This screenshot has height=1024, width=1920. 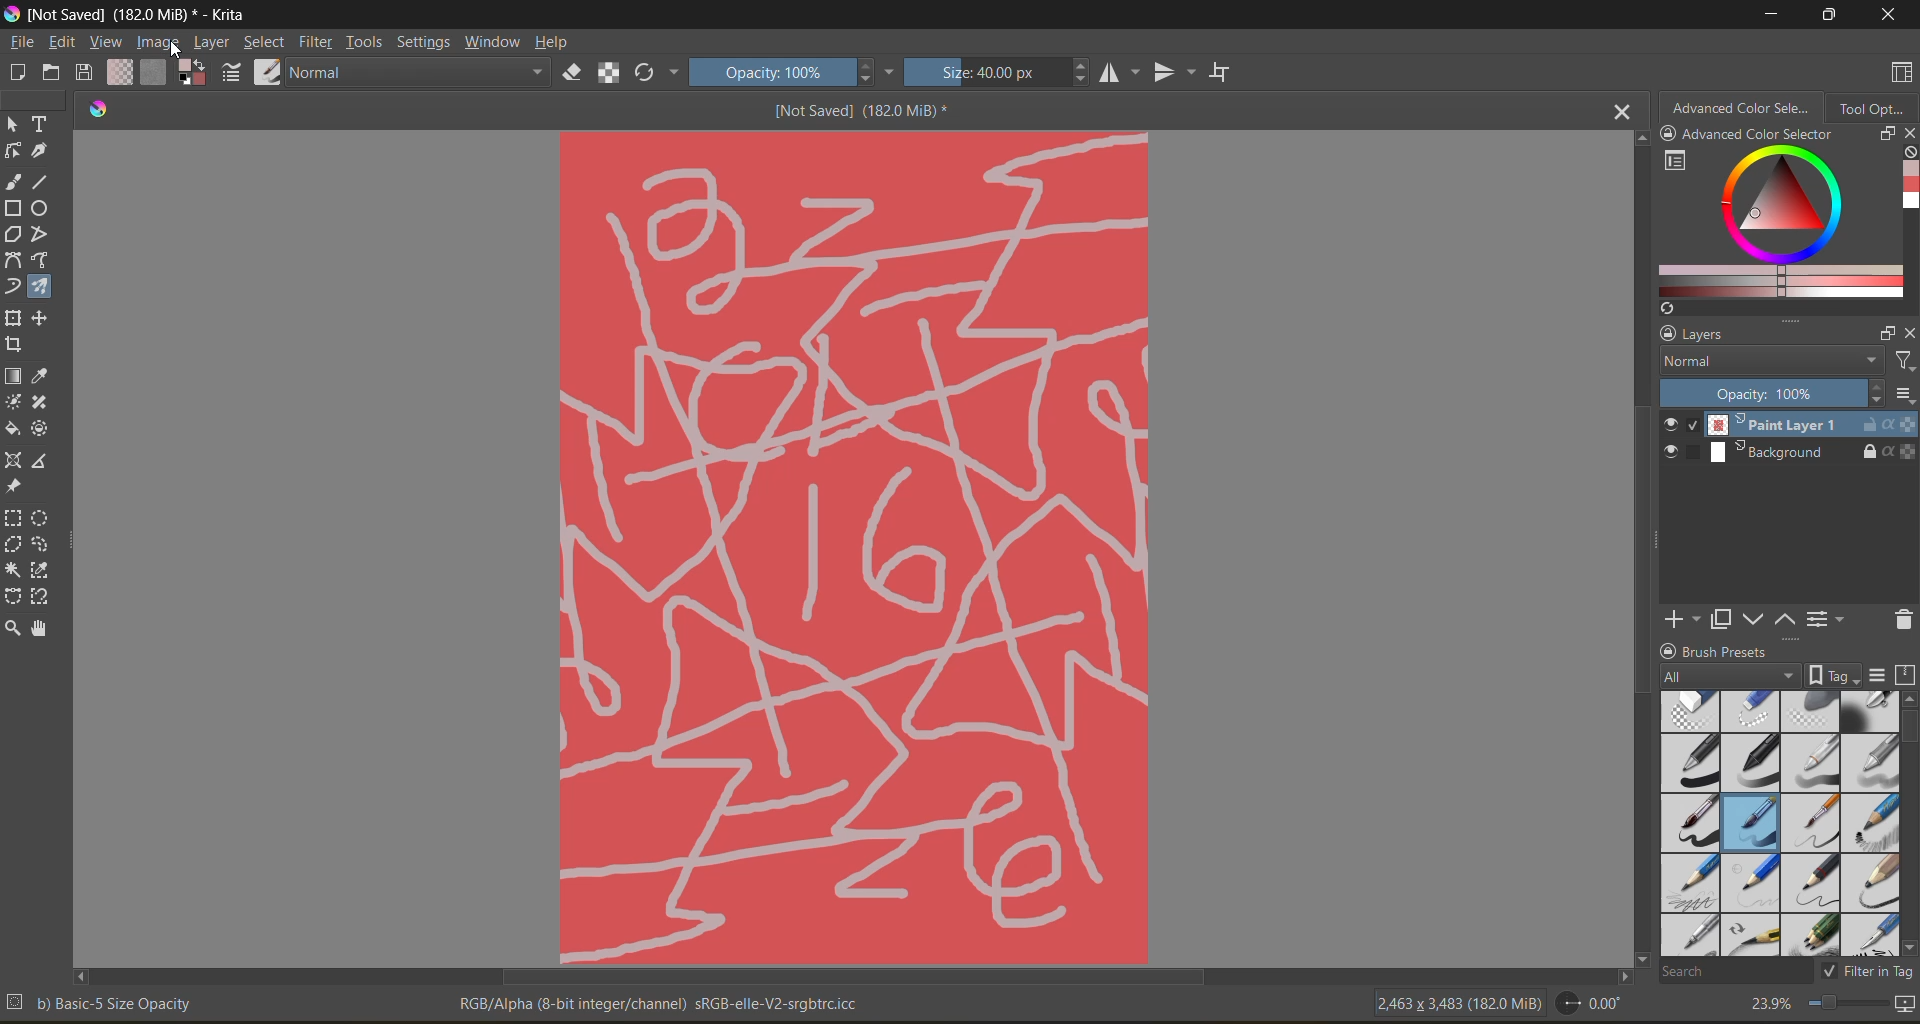 What do you see at coordinates (1716, 334) in the screenshot?
I see `Layers` at bounding box center [1716, 334].